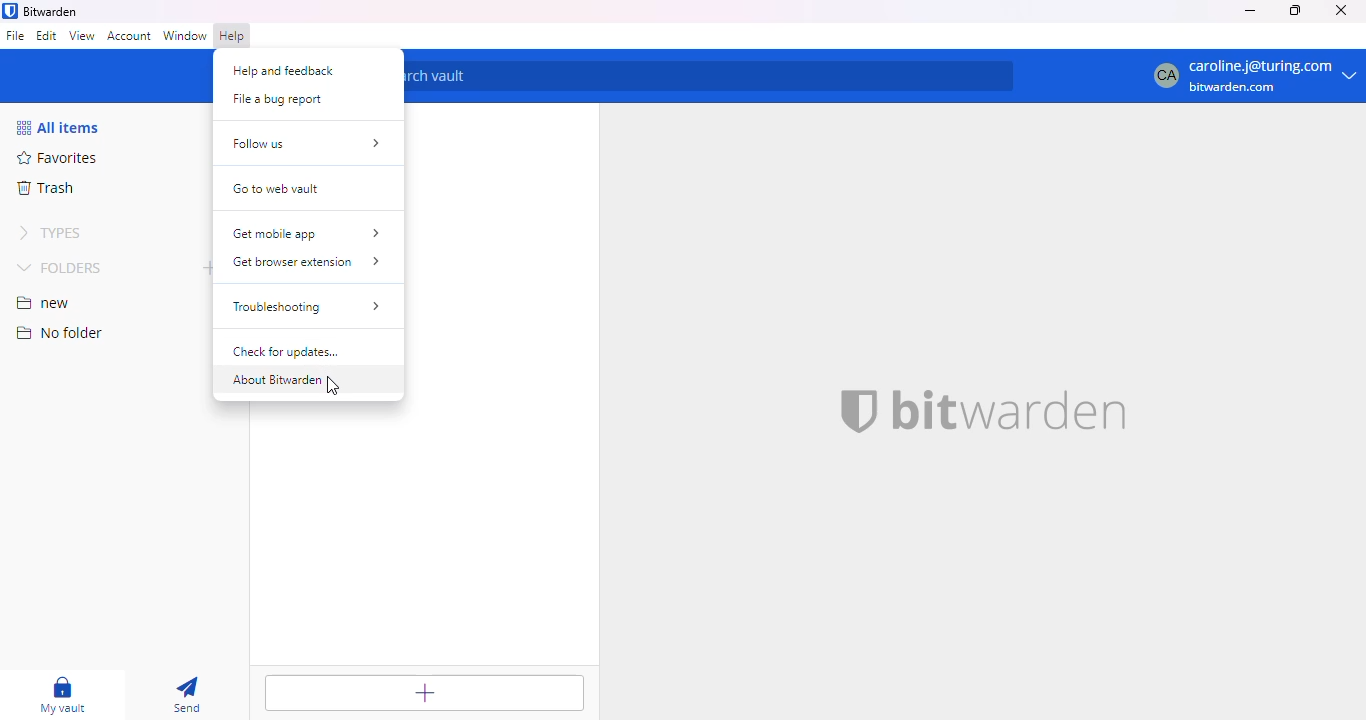 The width and height of the screenshot is (1366, 720). What do you see at coordinates (1162, 76) in the screenshot?
I see `CA` at bounding box center [1162, 76].